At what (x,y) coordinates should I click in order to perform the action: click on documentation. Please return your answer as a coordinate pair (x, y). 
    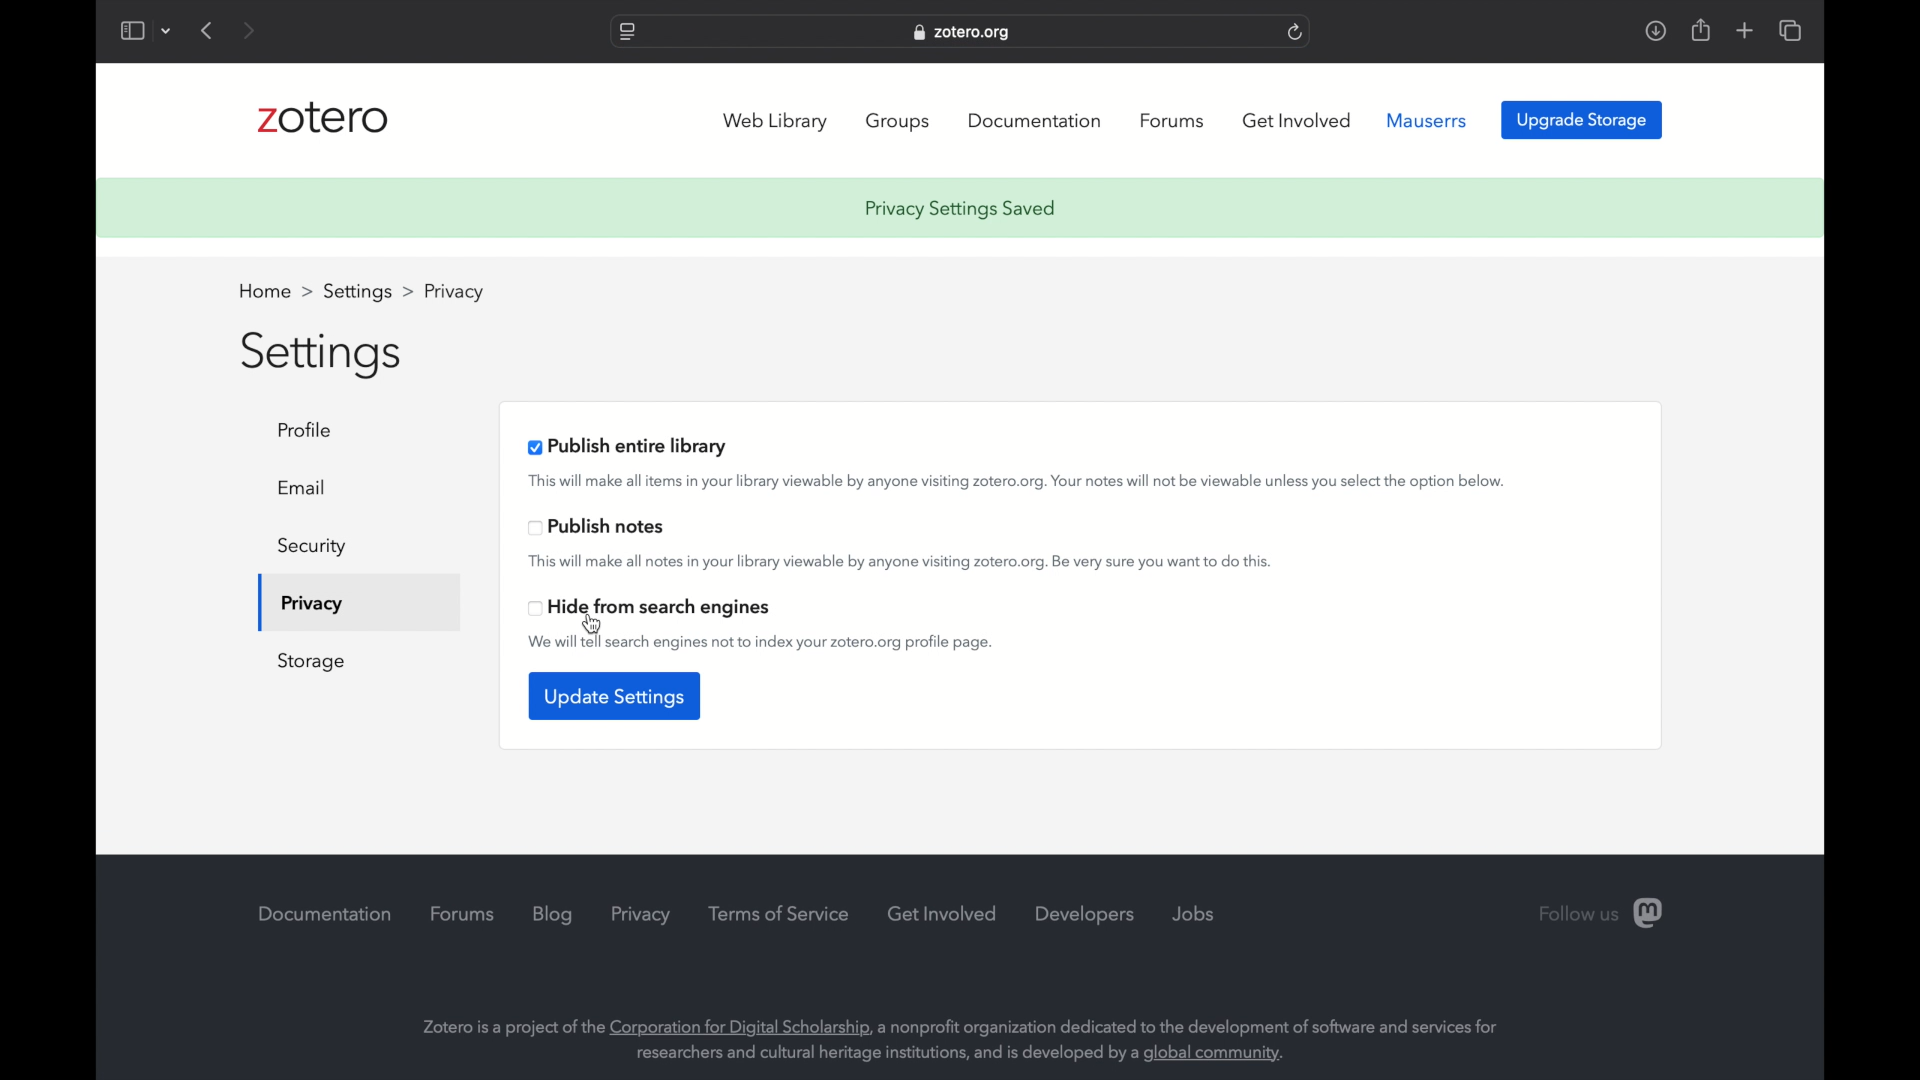
    Looking at the image, I should click on (328, 914).